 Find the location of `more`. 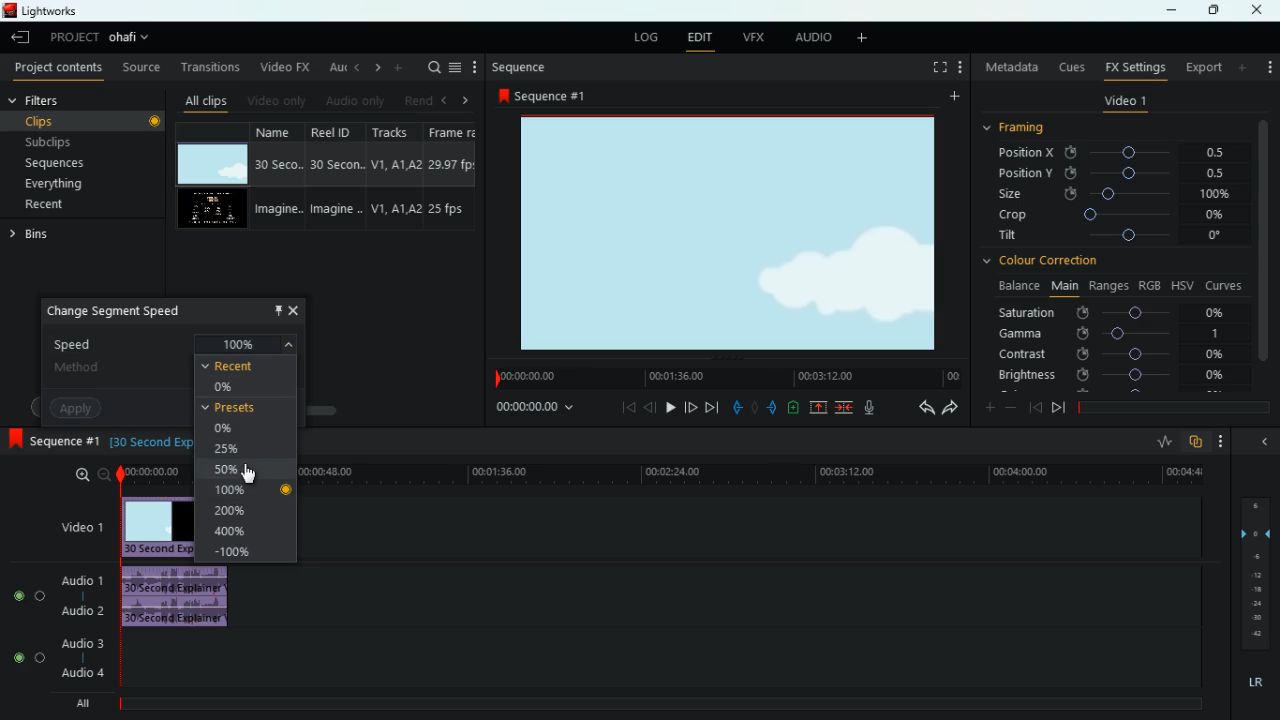

more is located at coordinates (1244, 67).